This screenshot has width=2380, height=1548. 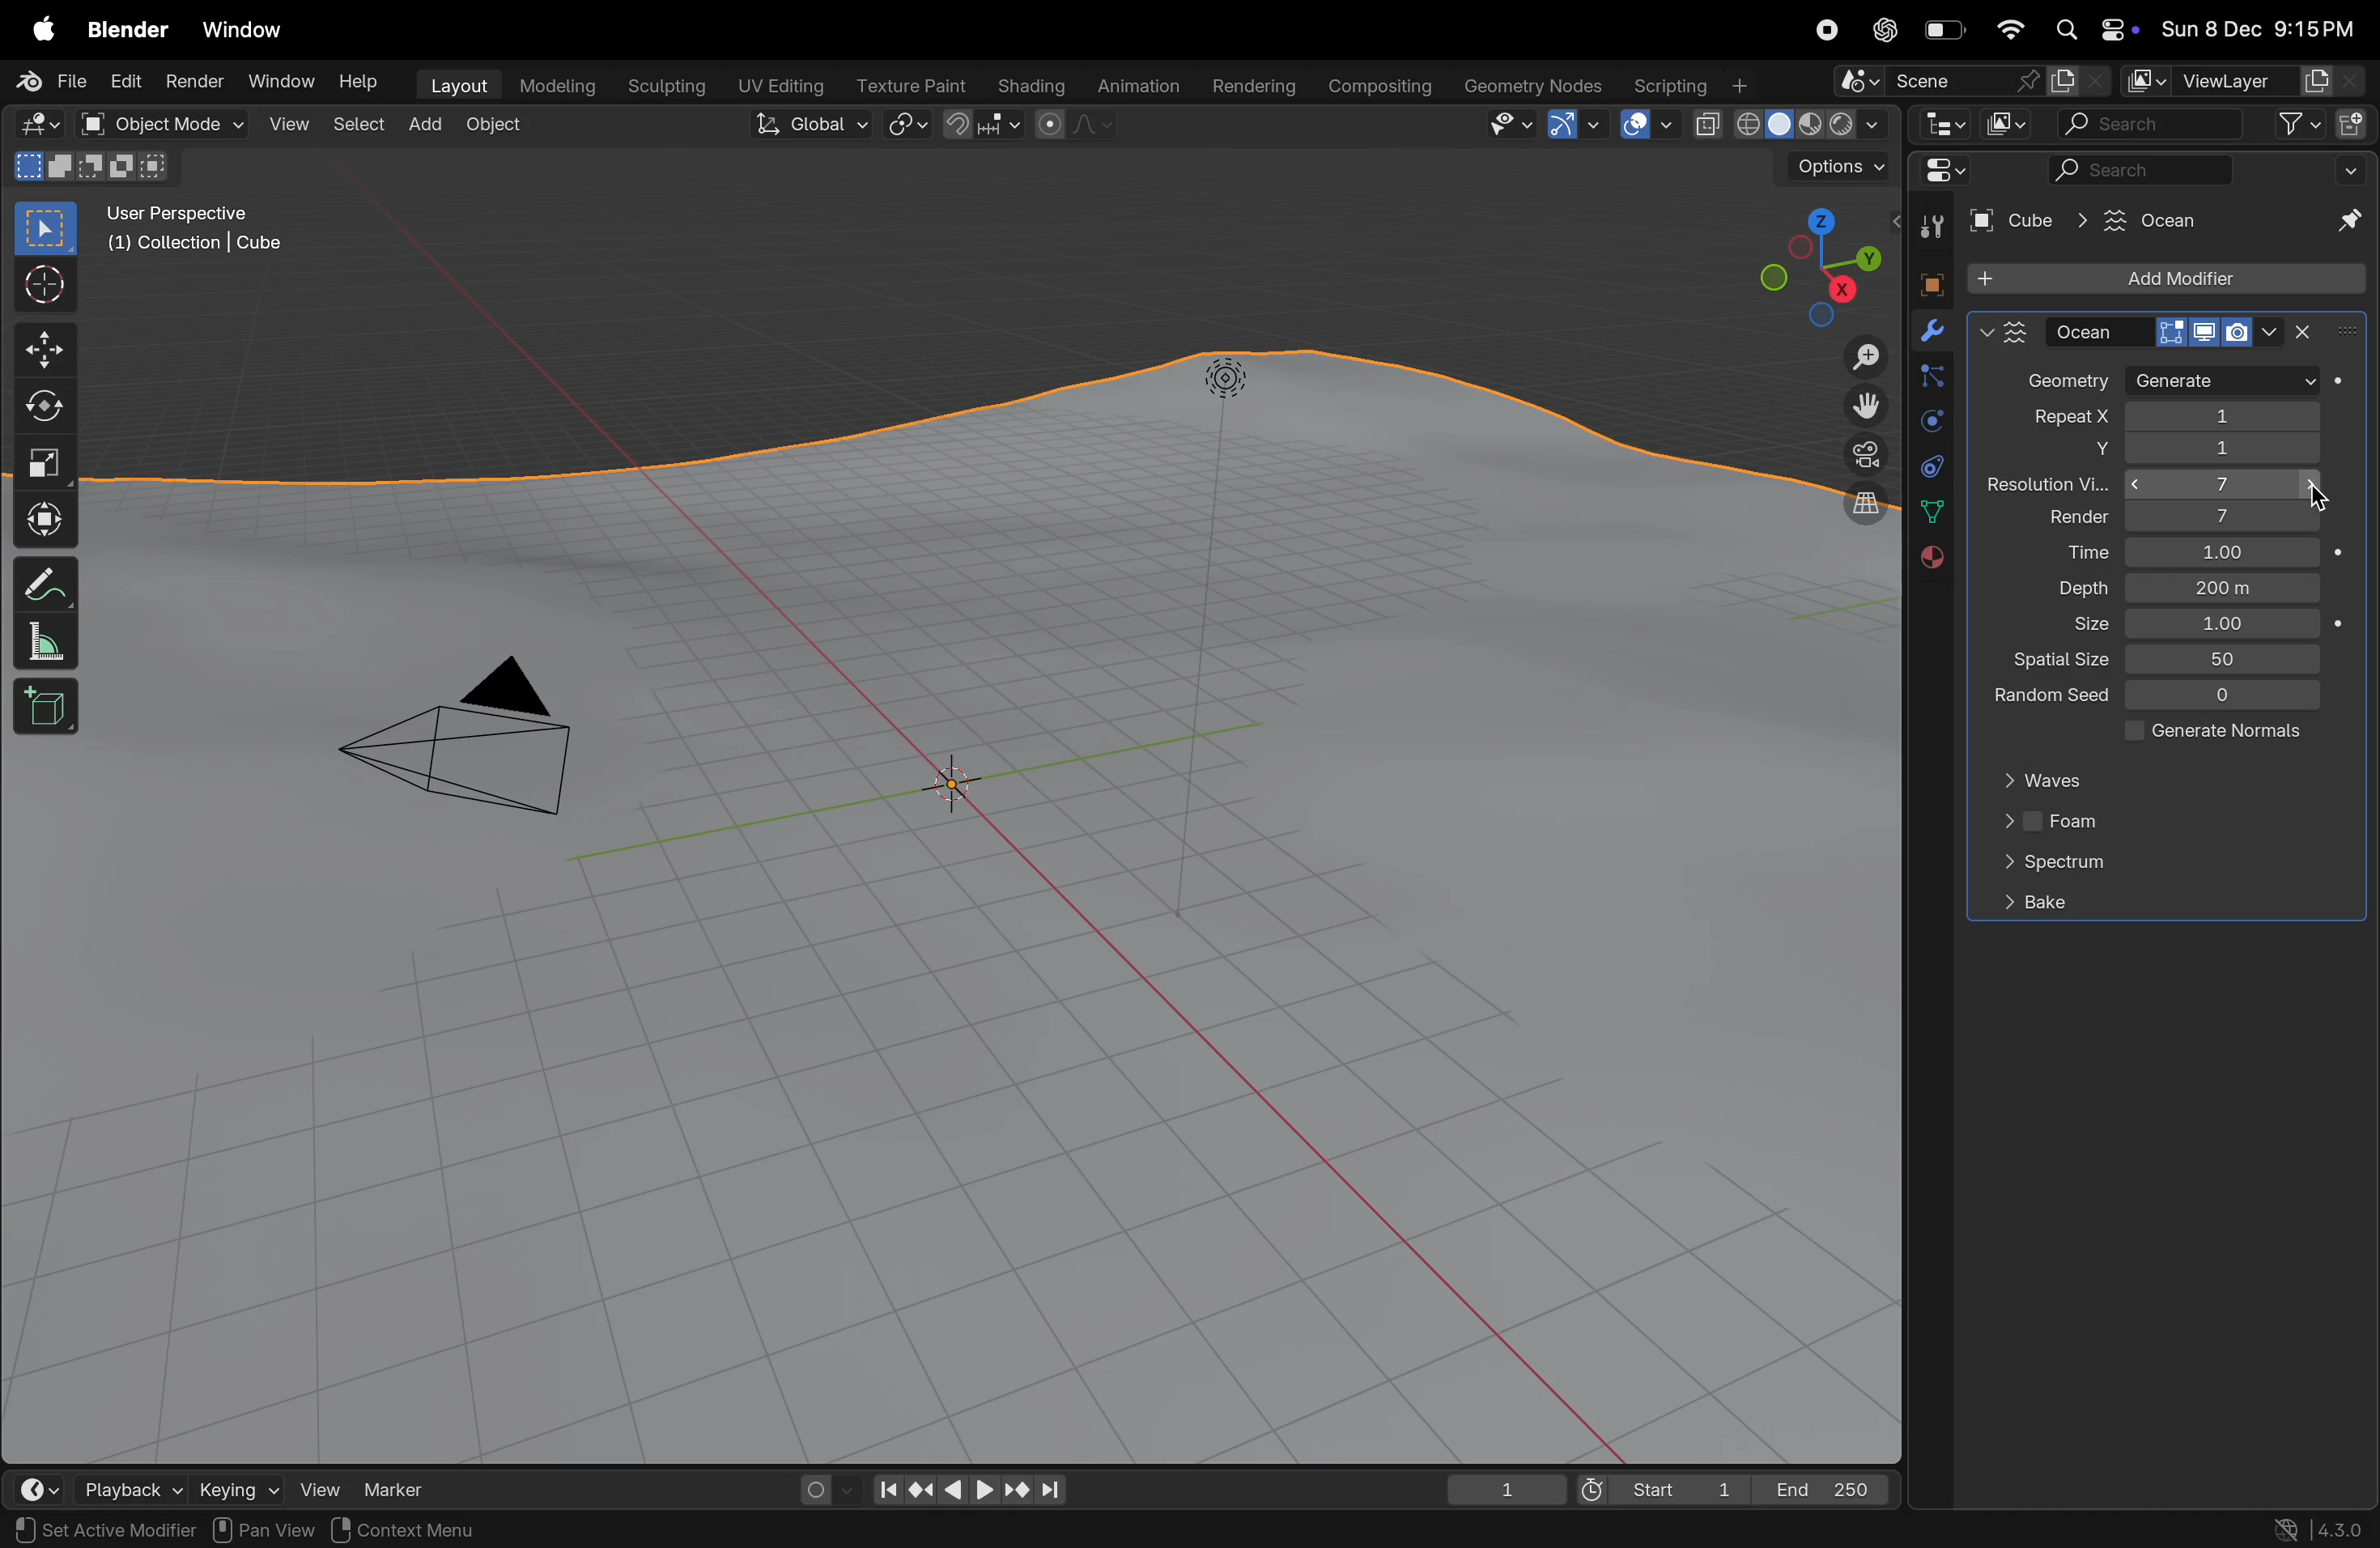 I want to click on 1, so click(x=2224, y=625).